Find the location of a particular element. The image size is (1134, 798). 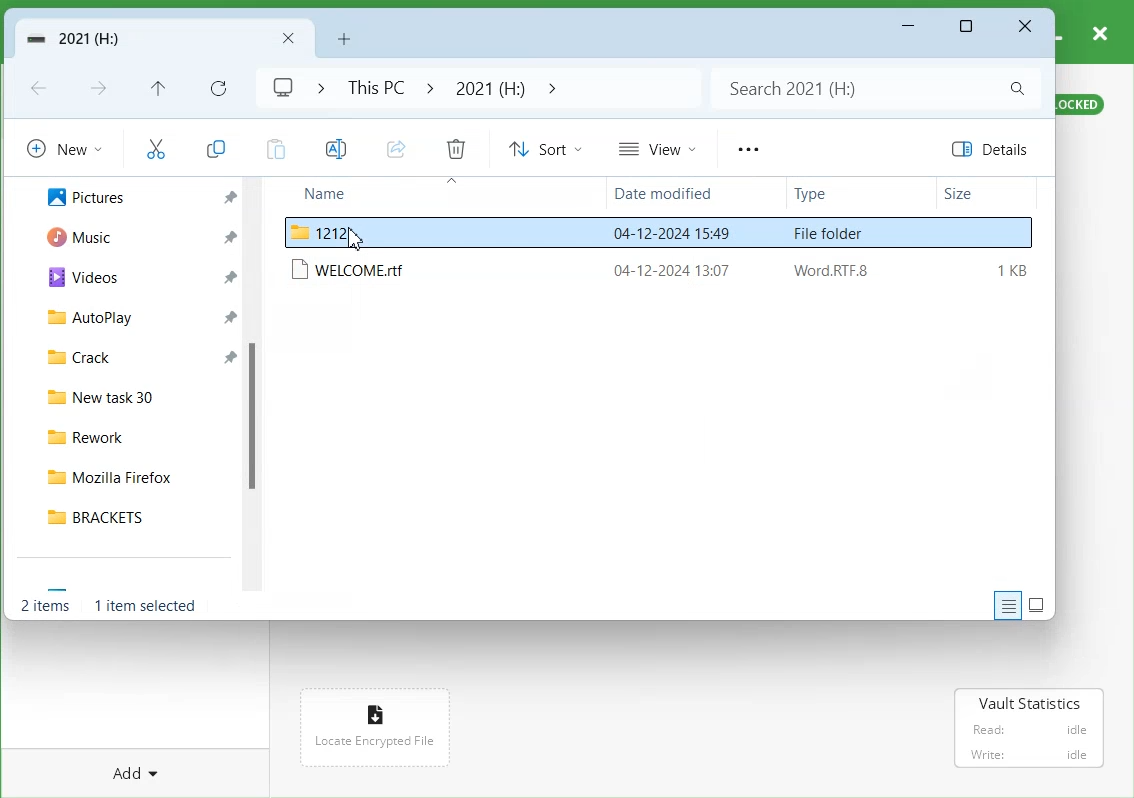

Close is located at coordinates (1025, 27).